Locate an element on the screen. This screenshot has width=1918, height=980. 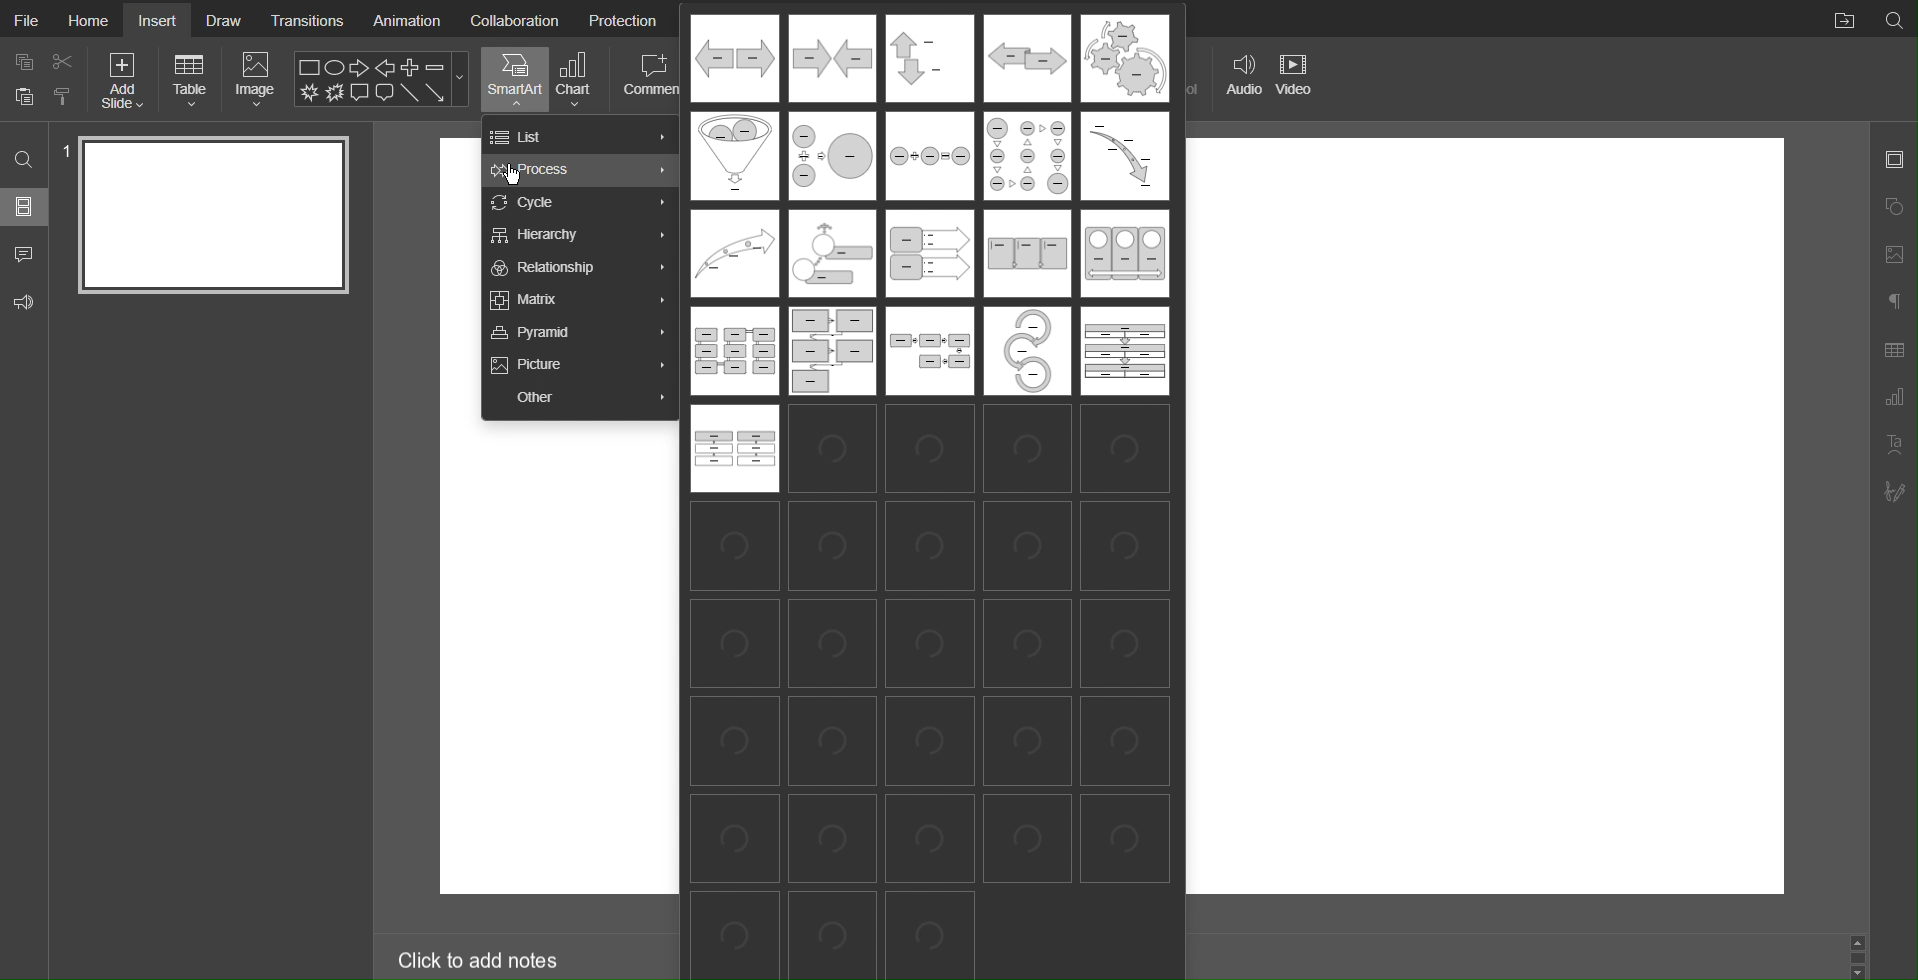
Other is located at coordinates (578, 395).